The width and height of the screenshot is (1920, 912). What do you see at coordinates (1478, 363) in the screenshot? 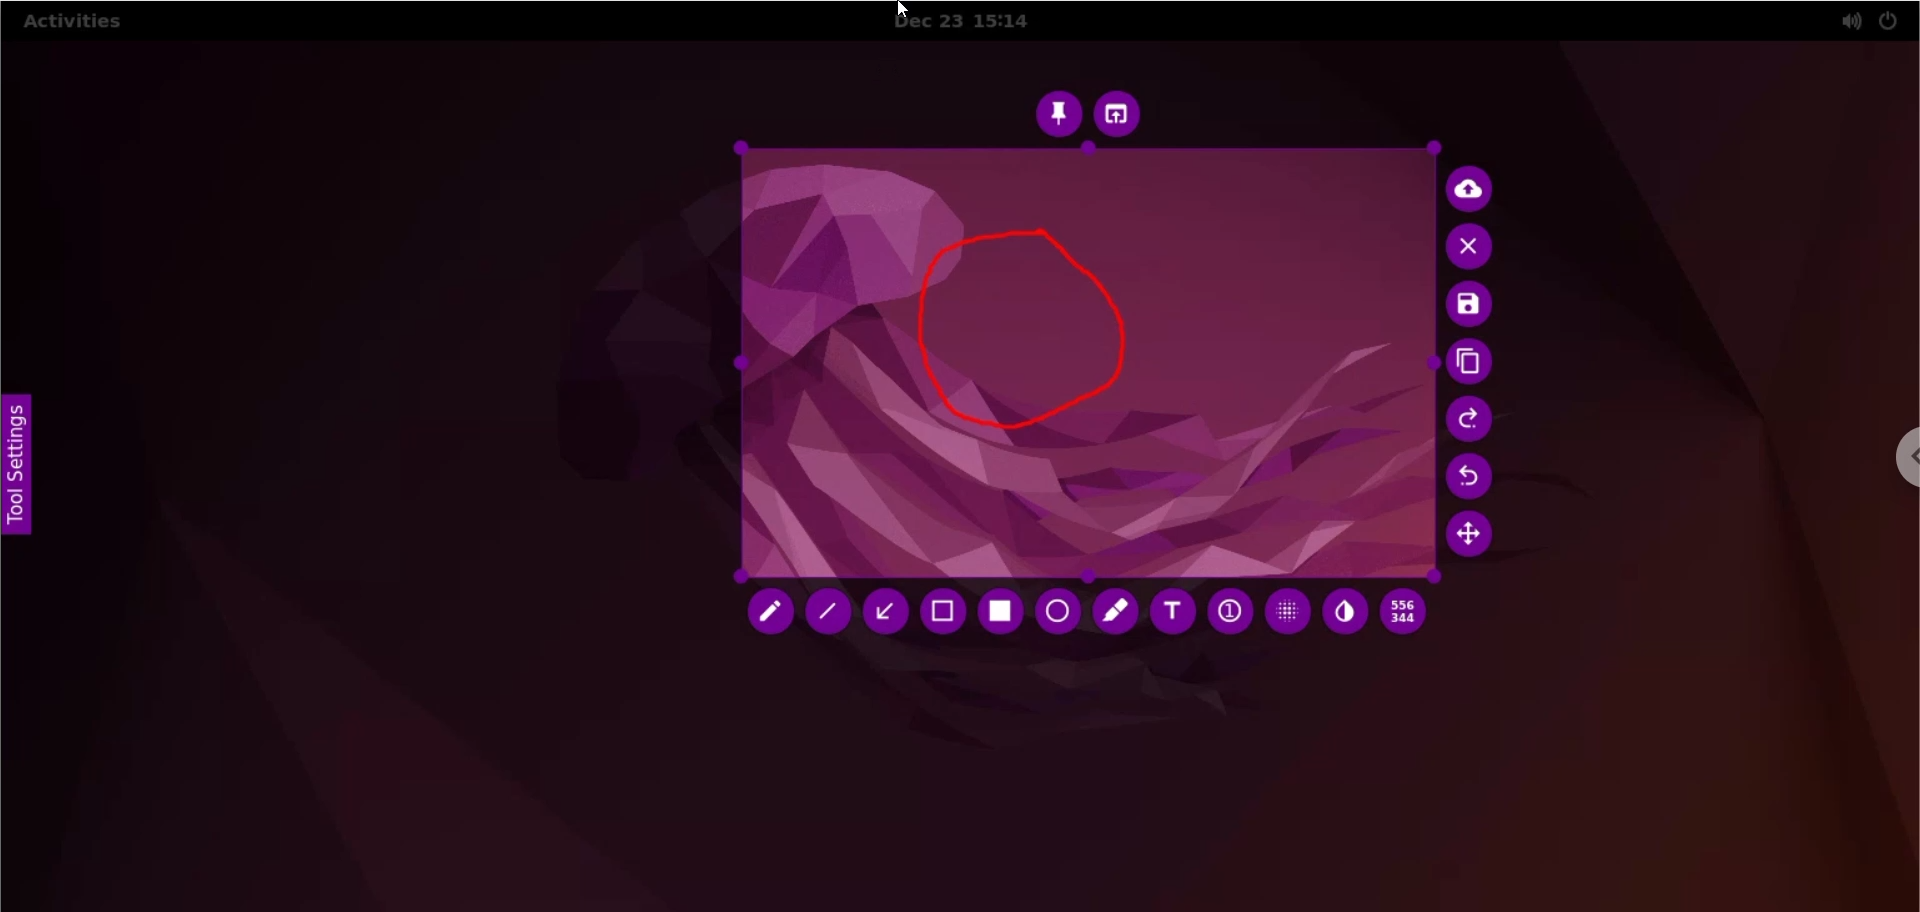
I see `copy to clipboard` at bounding box center [1478, 363].